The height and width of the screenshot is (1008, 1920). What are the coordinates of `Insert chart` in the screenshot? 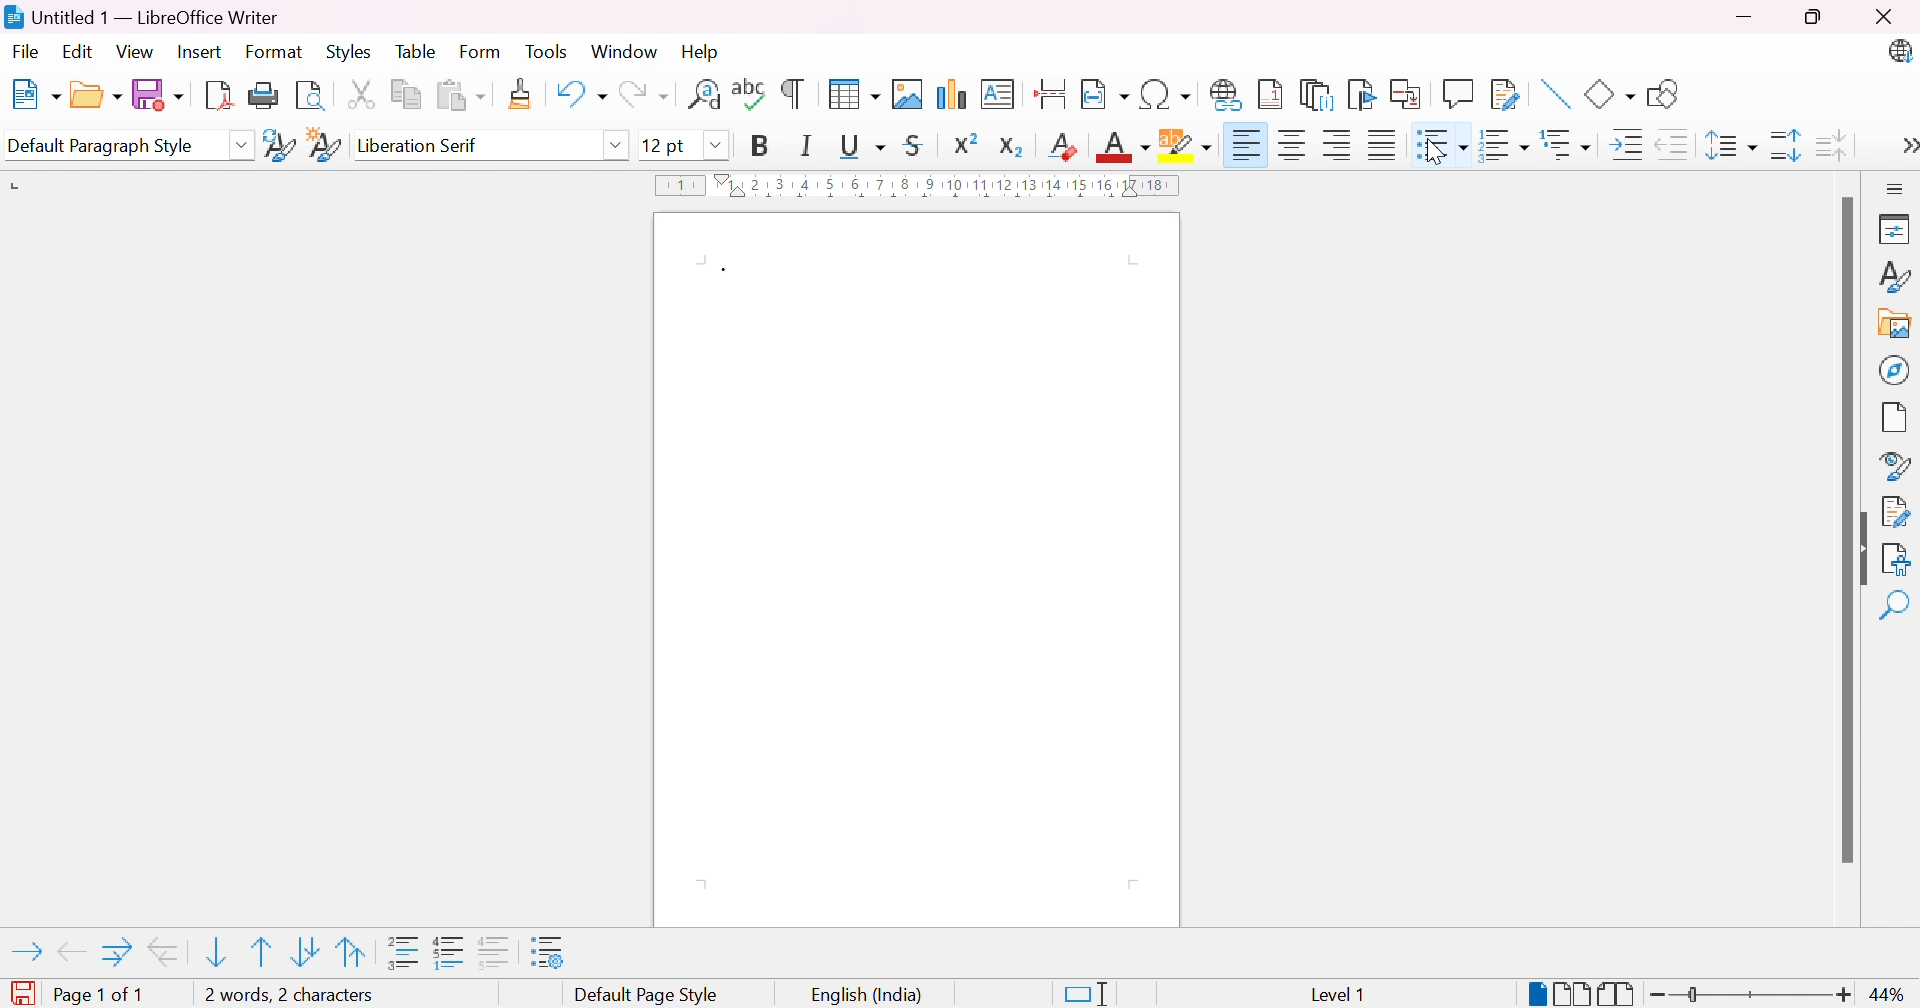 It's located at (952, 94).